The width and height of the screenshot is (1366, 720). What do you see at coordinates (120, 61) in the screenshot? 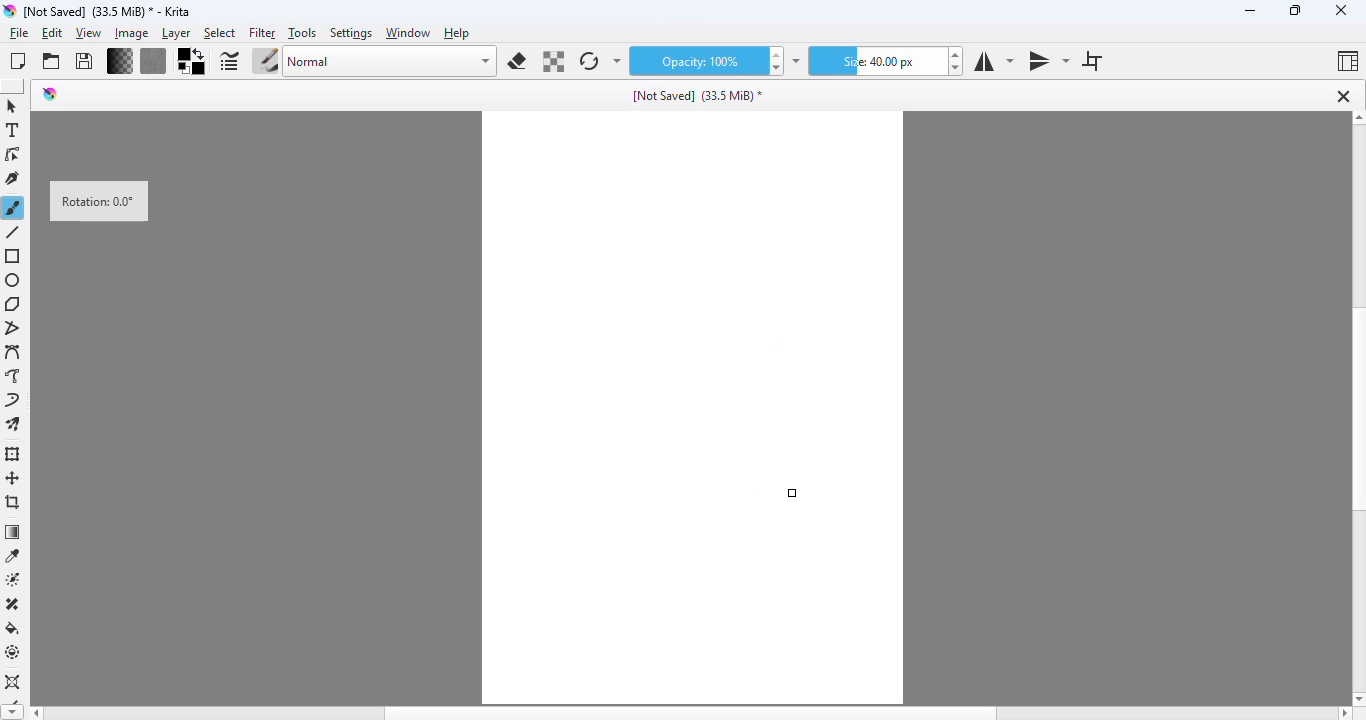
I see `fill gradients` at bounding box center [120, 61].